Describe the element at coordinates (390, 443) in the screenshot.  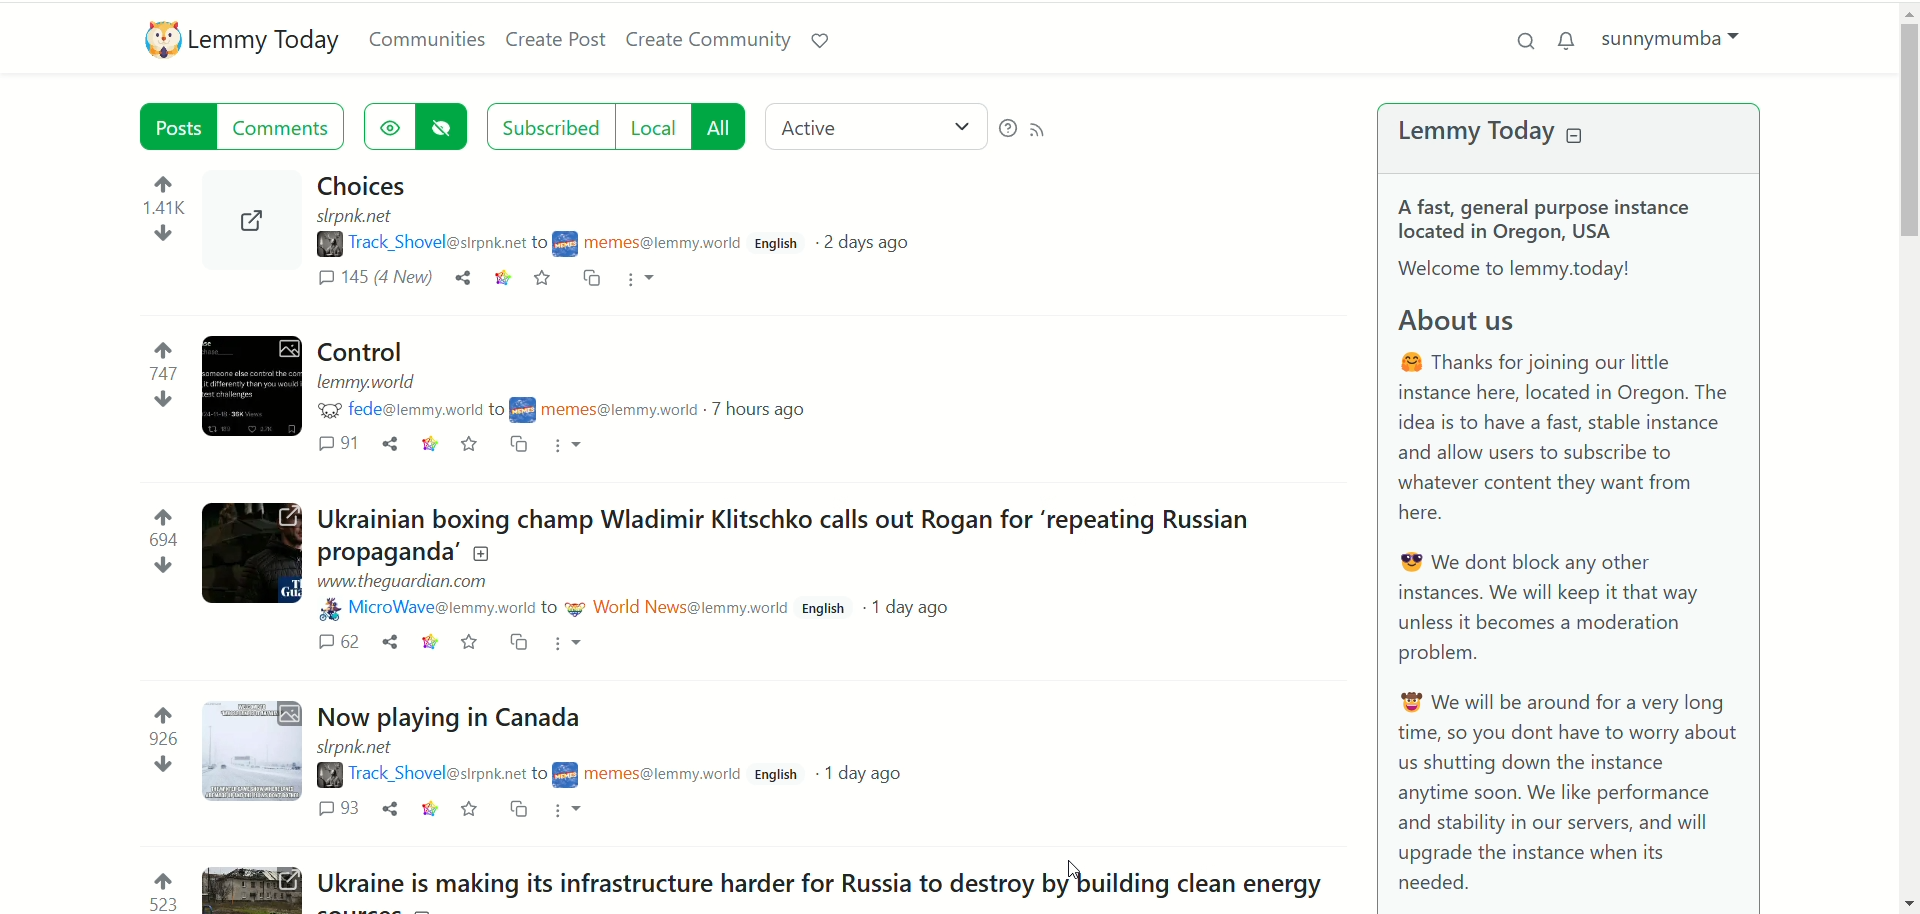
I see `share` at that location.